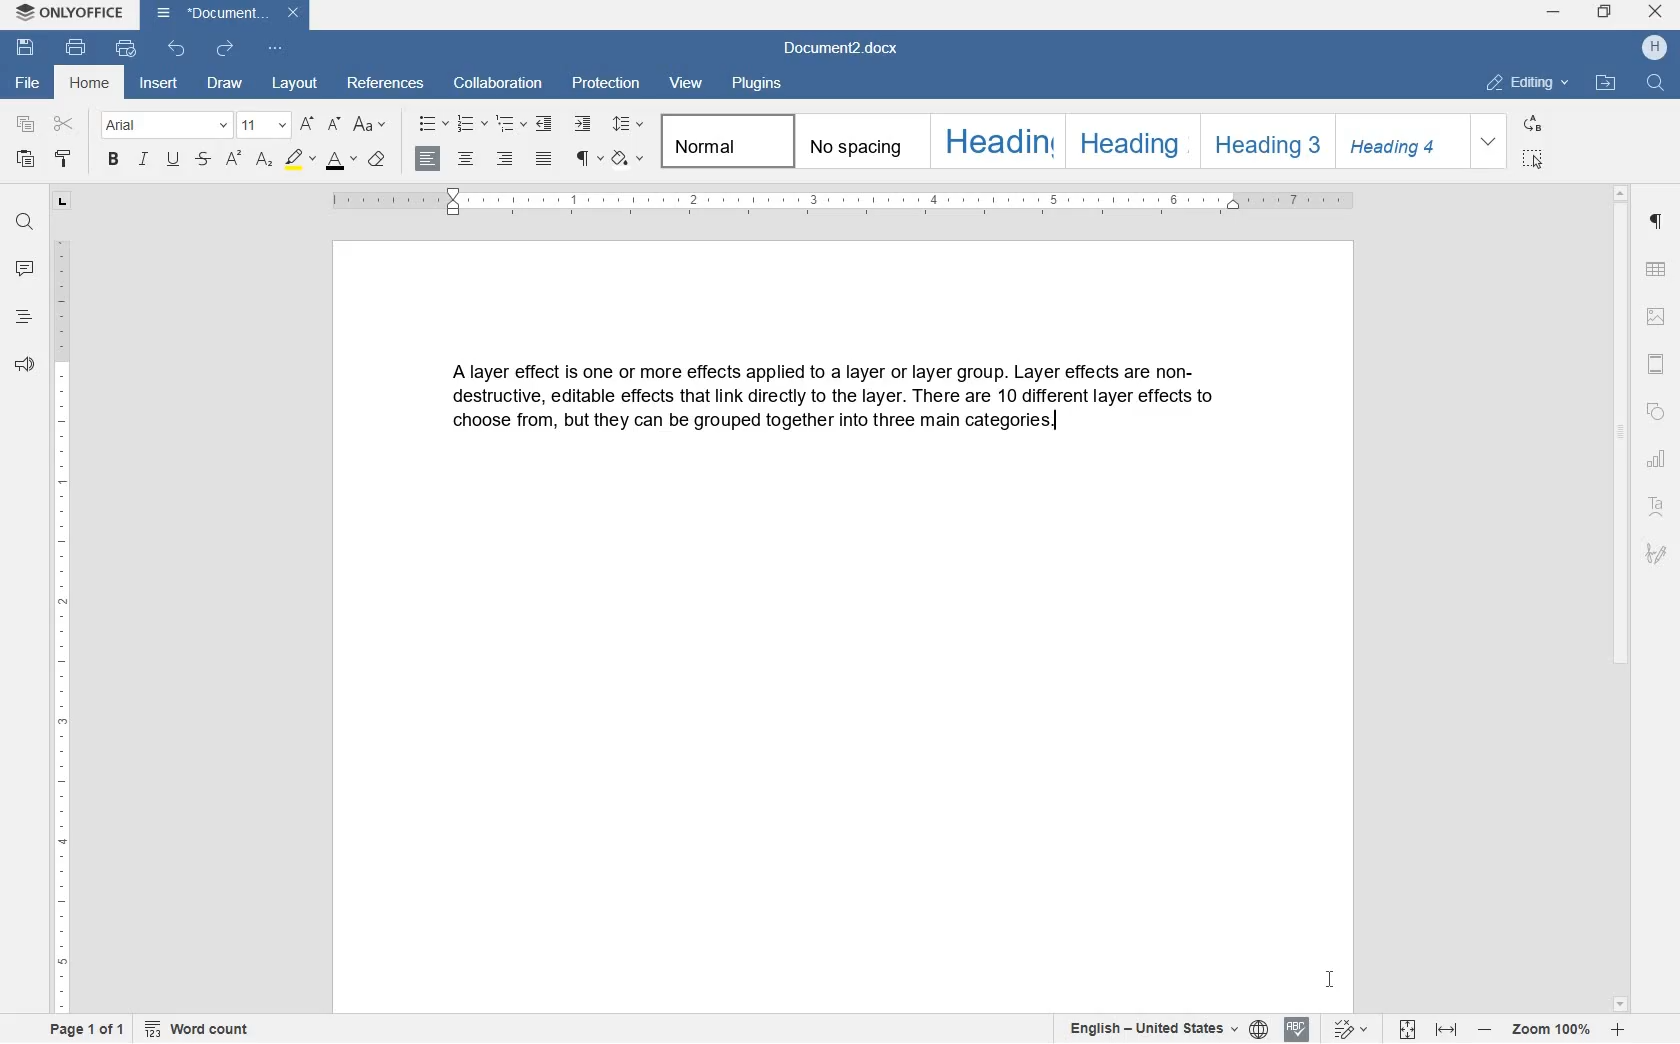 The width and height of the screenshot is (1680, 1044). Describe the element at coordinates (1130, 142) in the screenshot. I see `HEADING 2` at that location.